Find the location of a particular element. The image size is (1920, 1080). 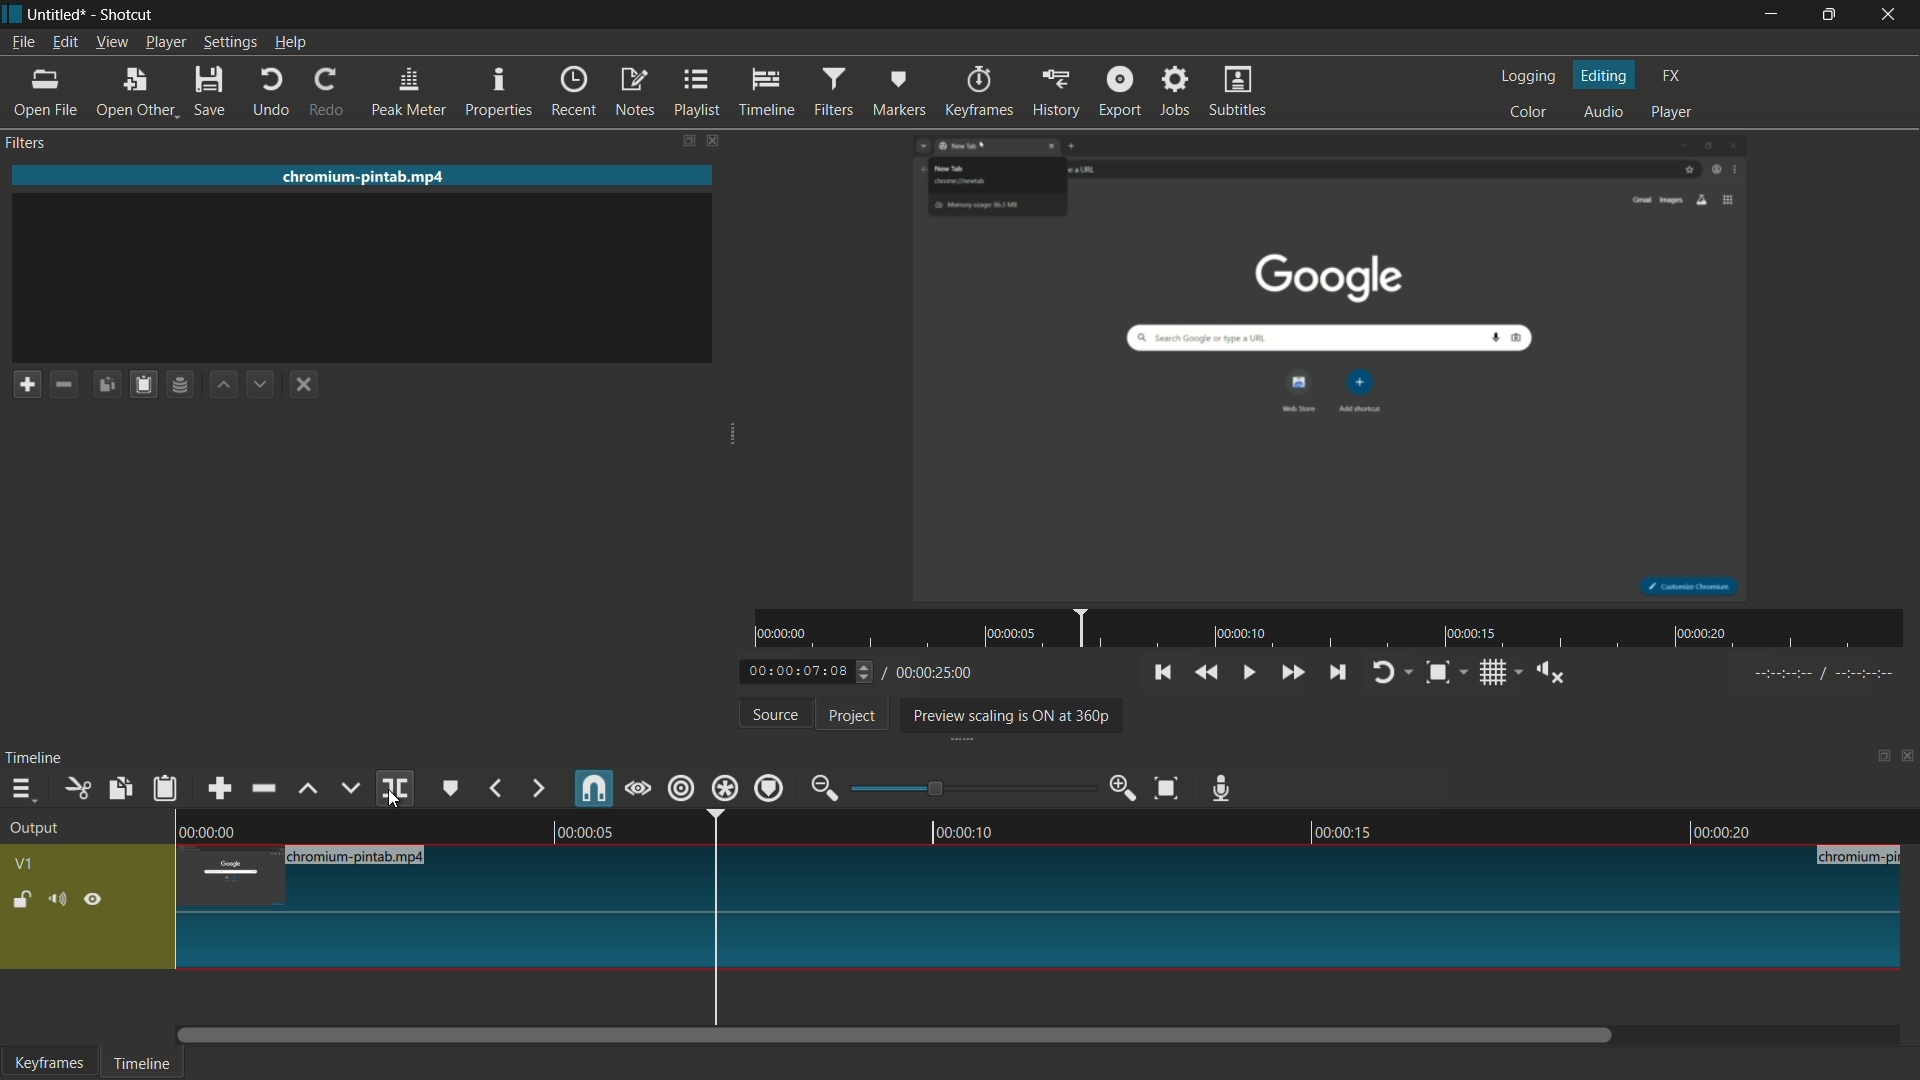

next marker is located at coordinates (539, 790).